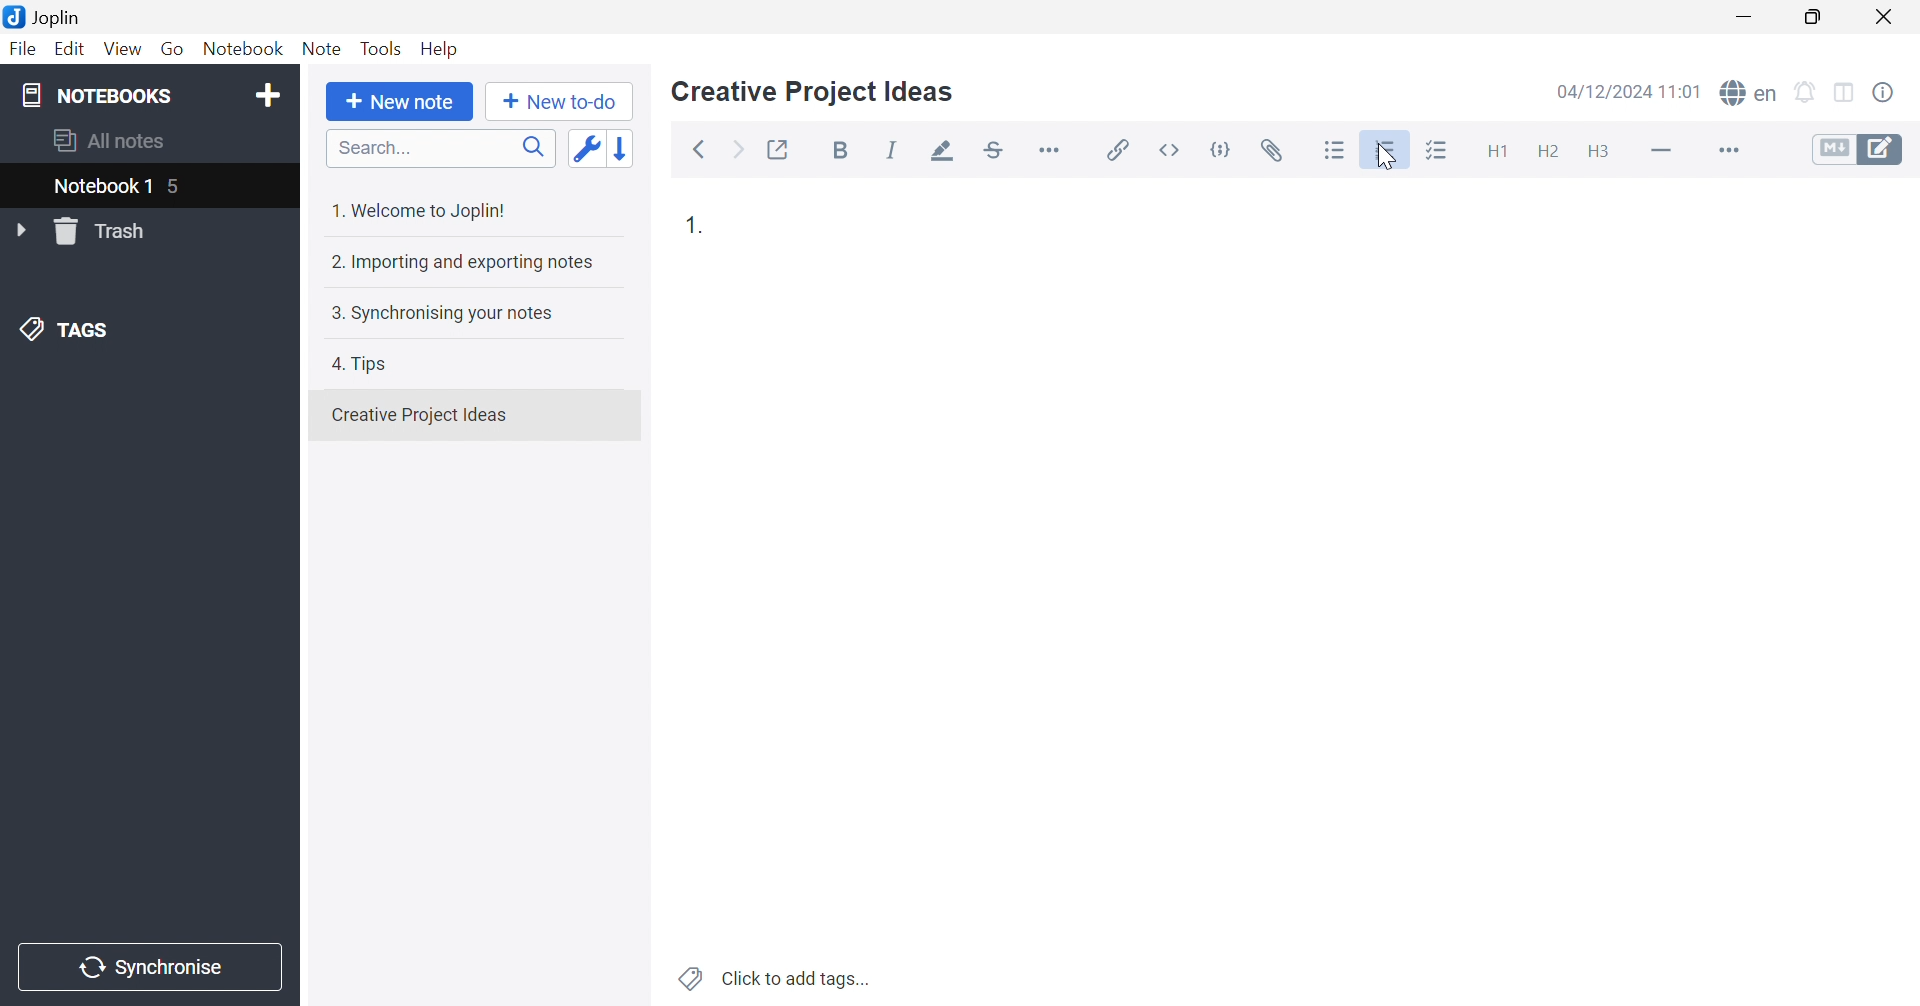  I want to click on Reverse sort order, so click(631, 149).